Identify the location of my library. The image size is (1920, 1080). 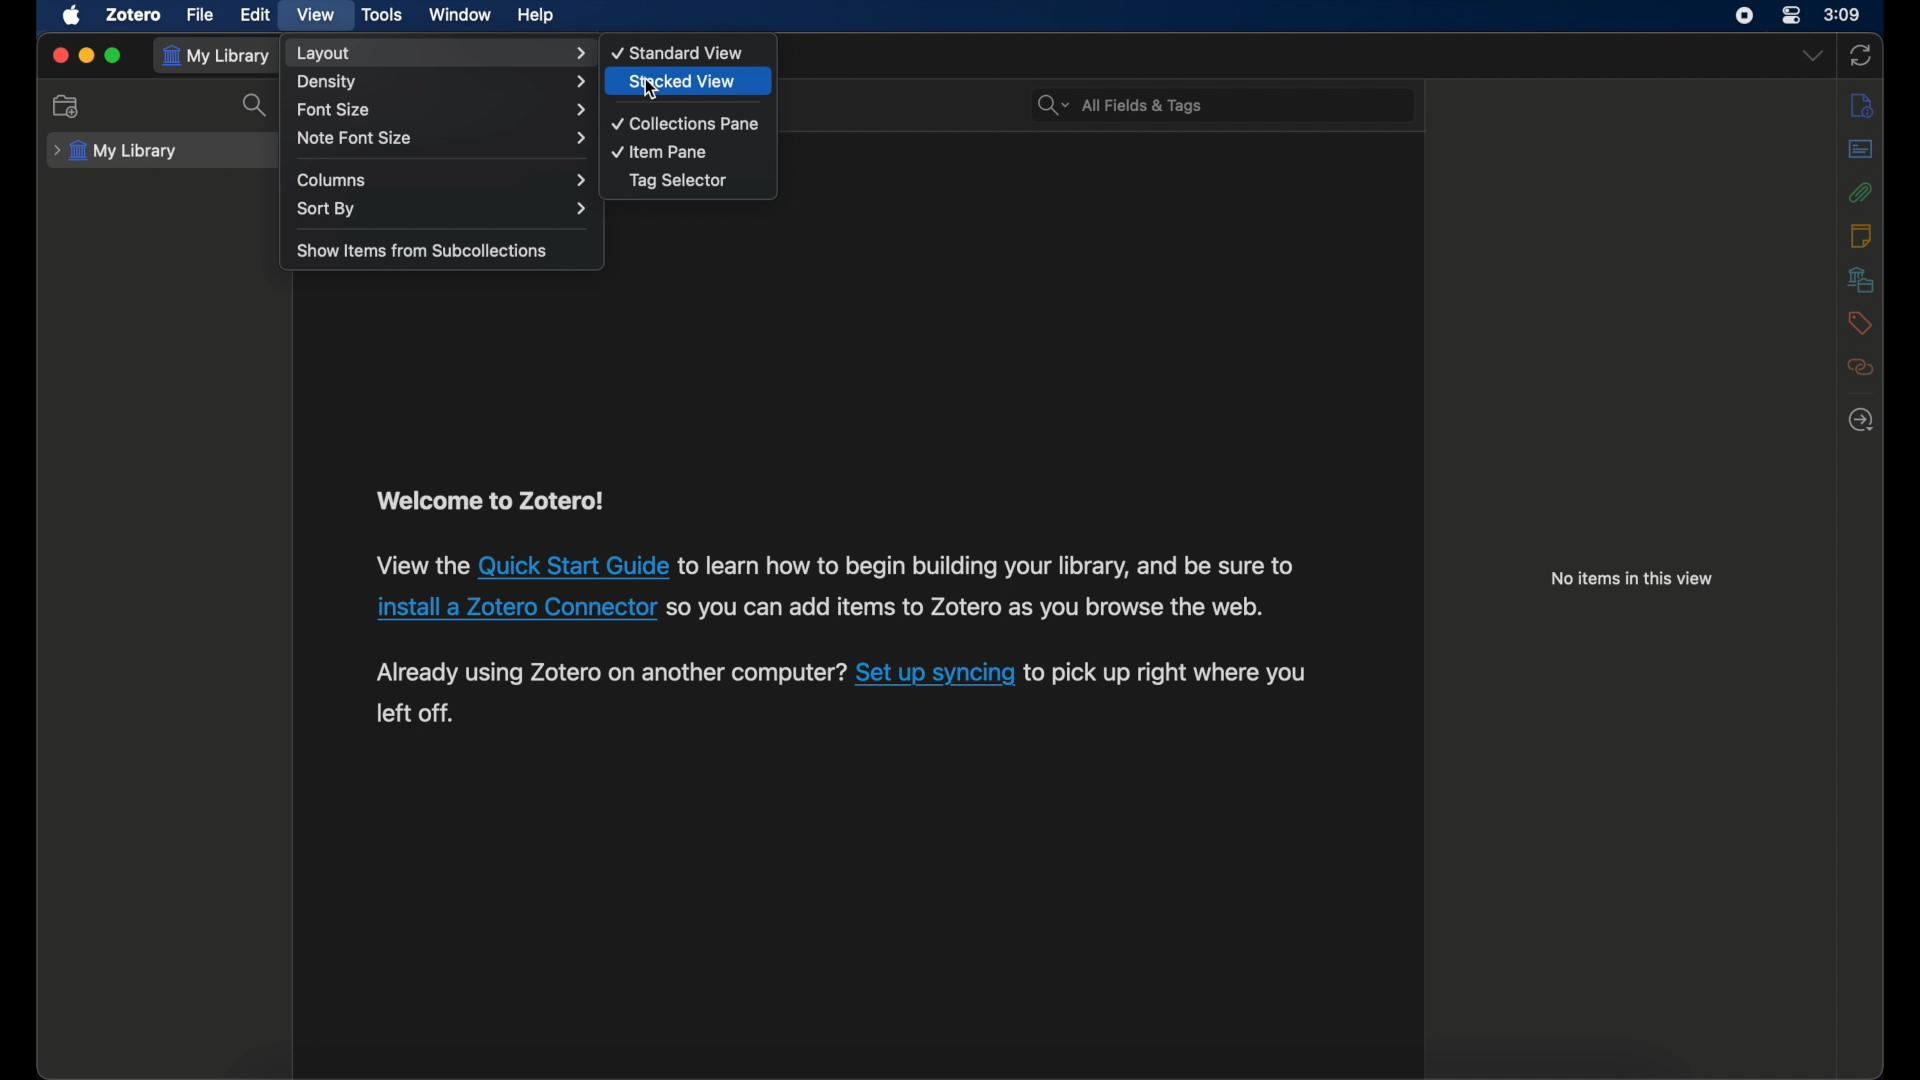
(217, 55).